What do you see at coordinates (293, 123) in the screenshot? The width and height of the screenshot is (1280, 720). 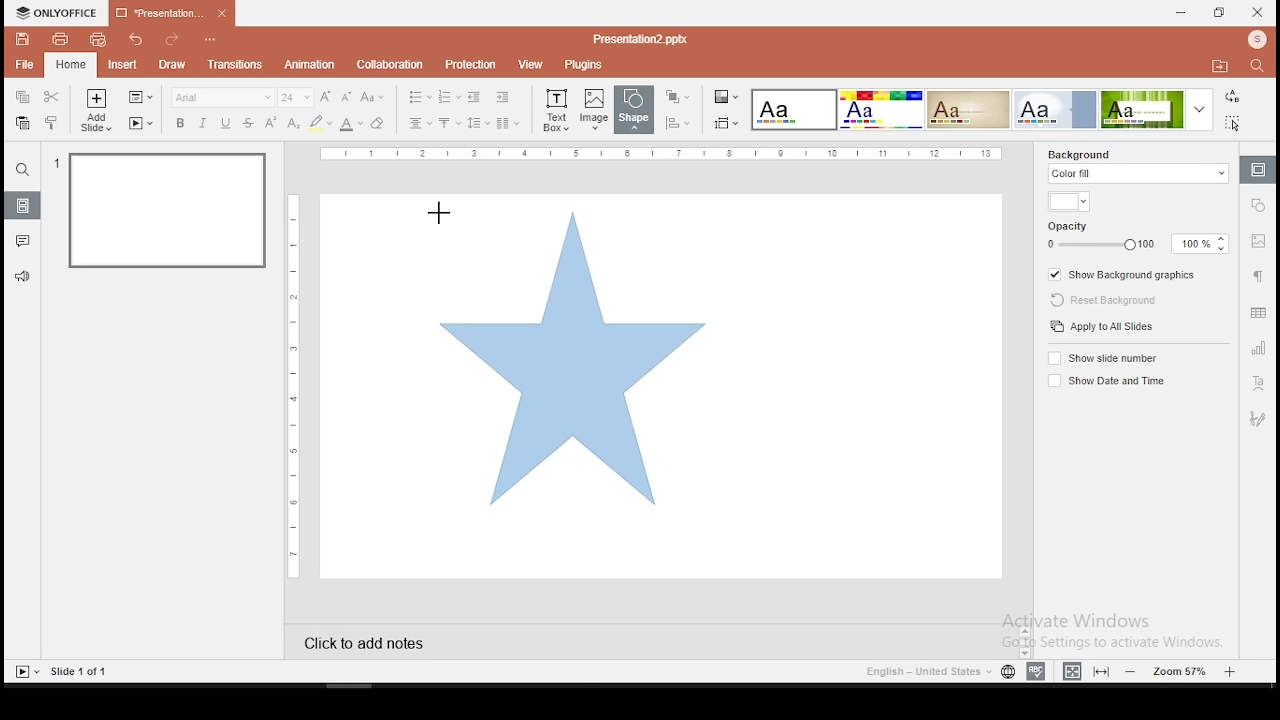 I see `subscript` at bounding box center [293, 123].